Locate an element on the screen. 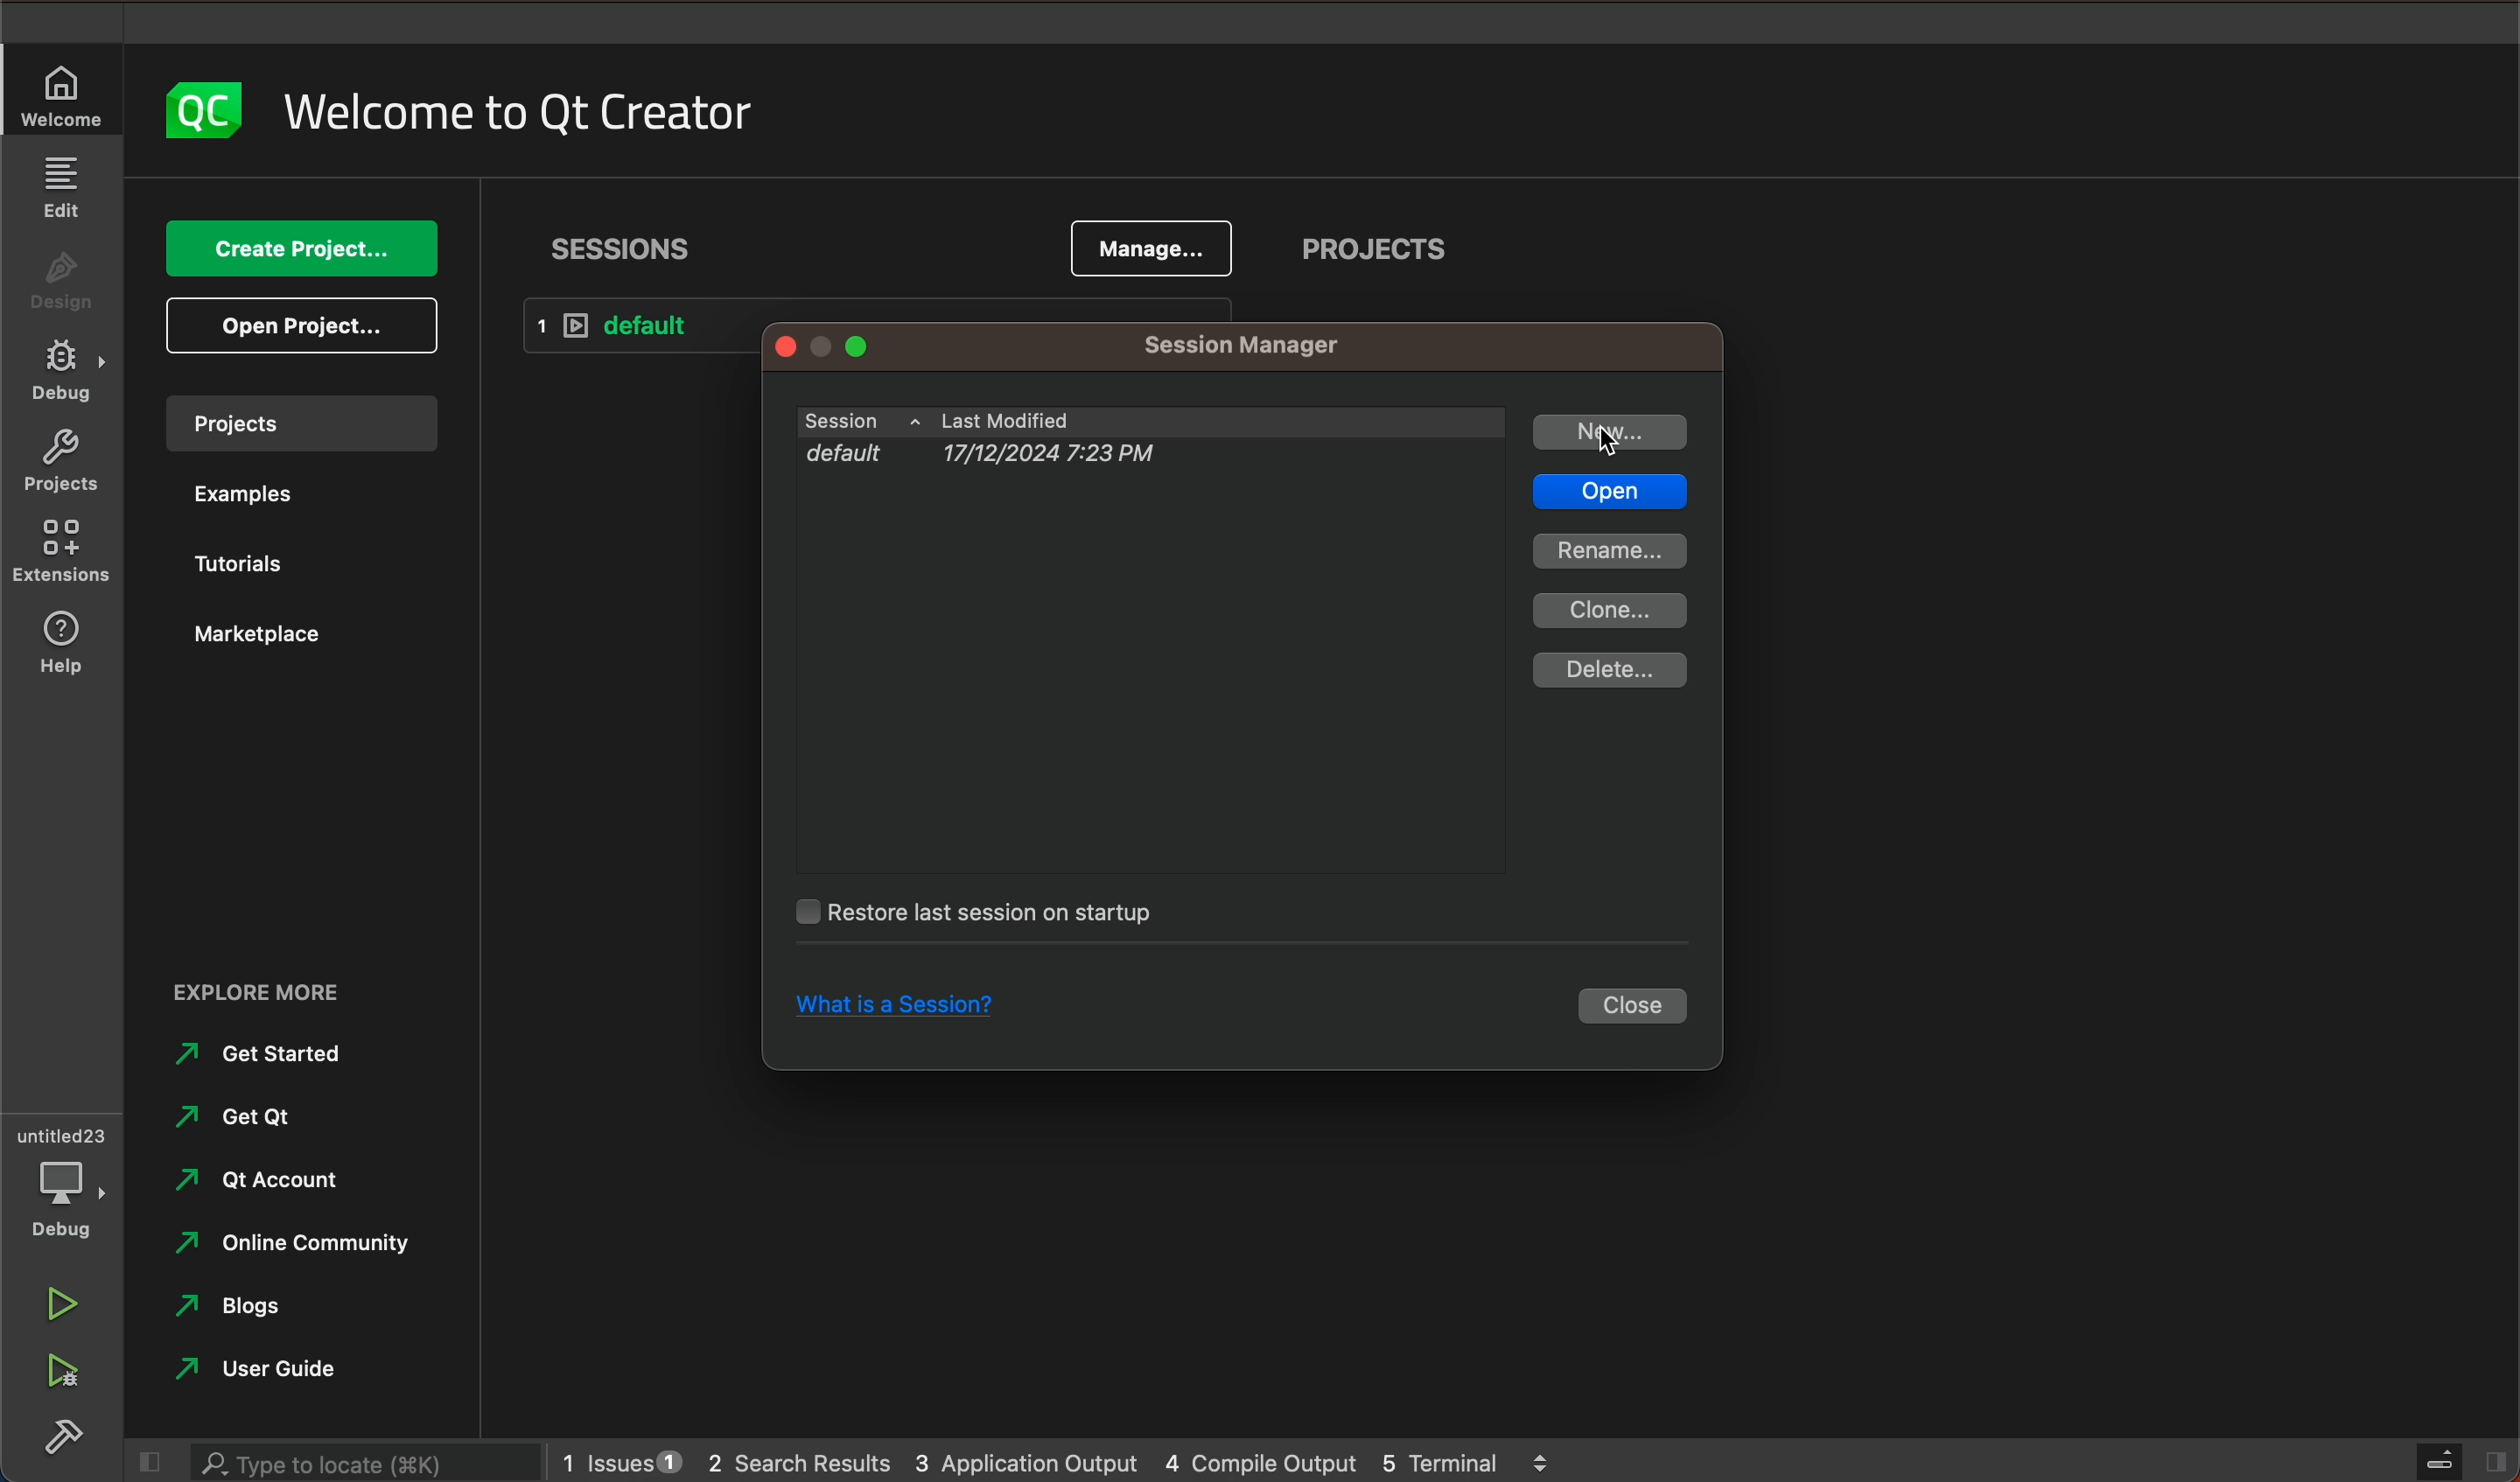 This screenshot has width=2520, height=1482. logo is located at coordinates (199, 109).